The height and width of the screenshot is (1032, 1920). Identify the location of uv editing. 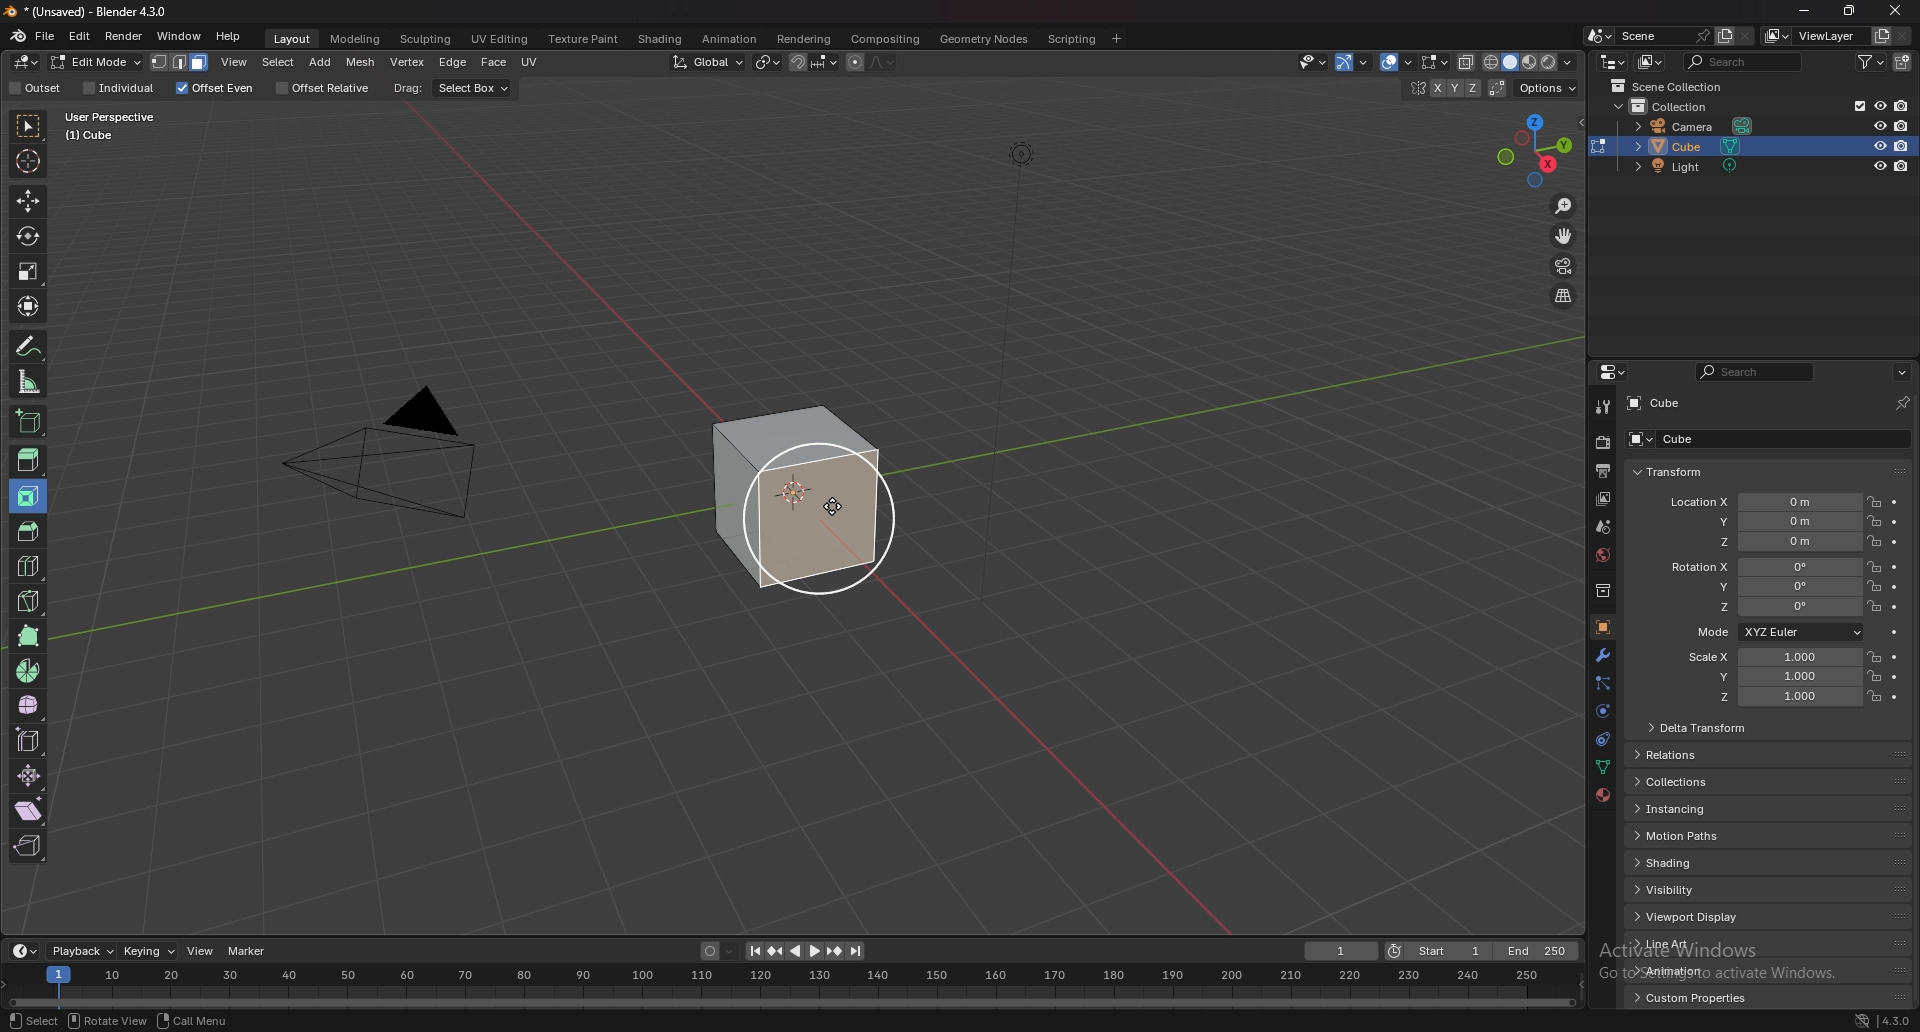
(500, 39).